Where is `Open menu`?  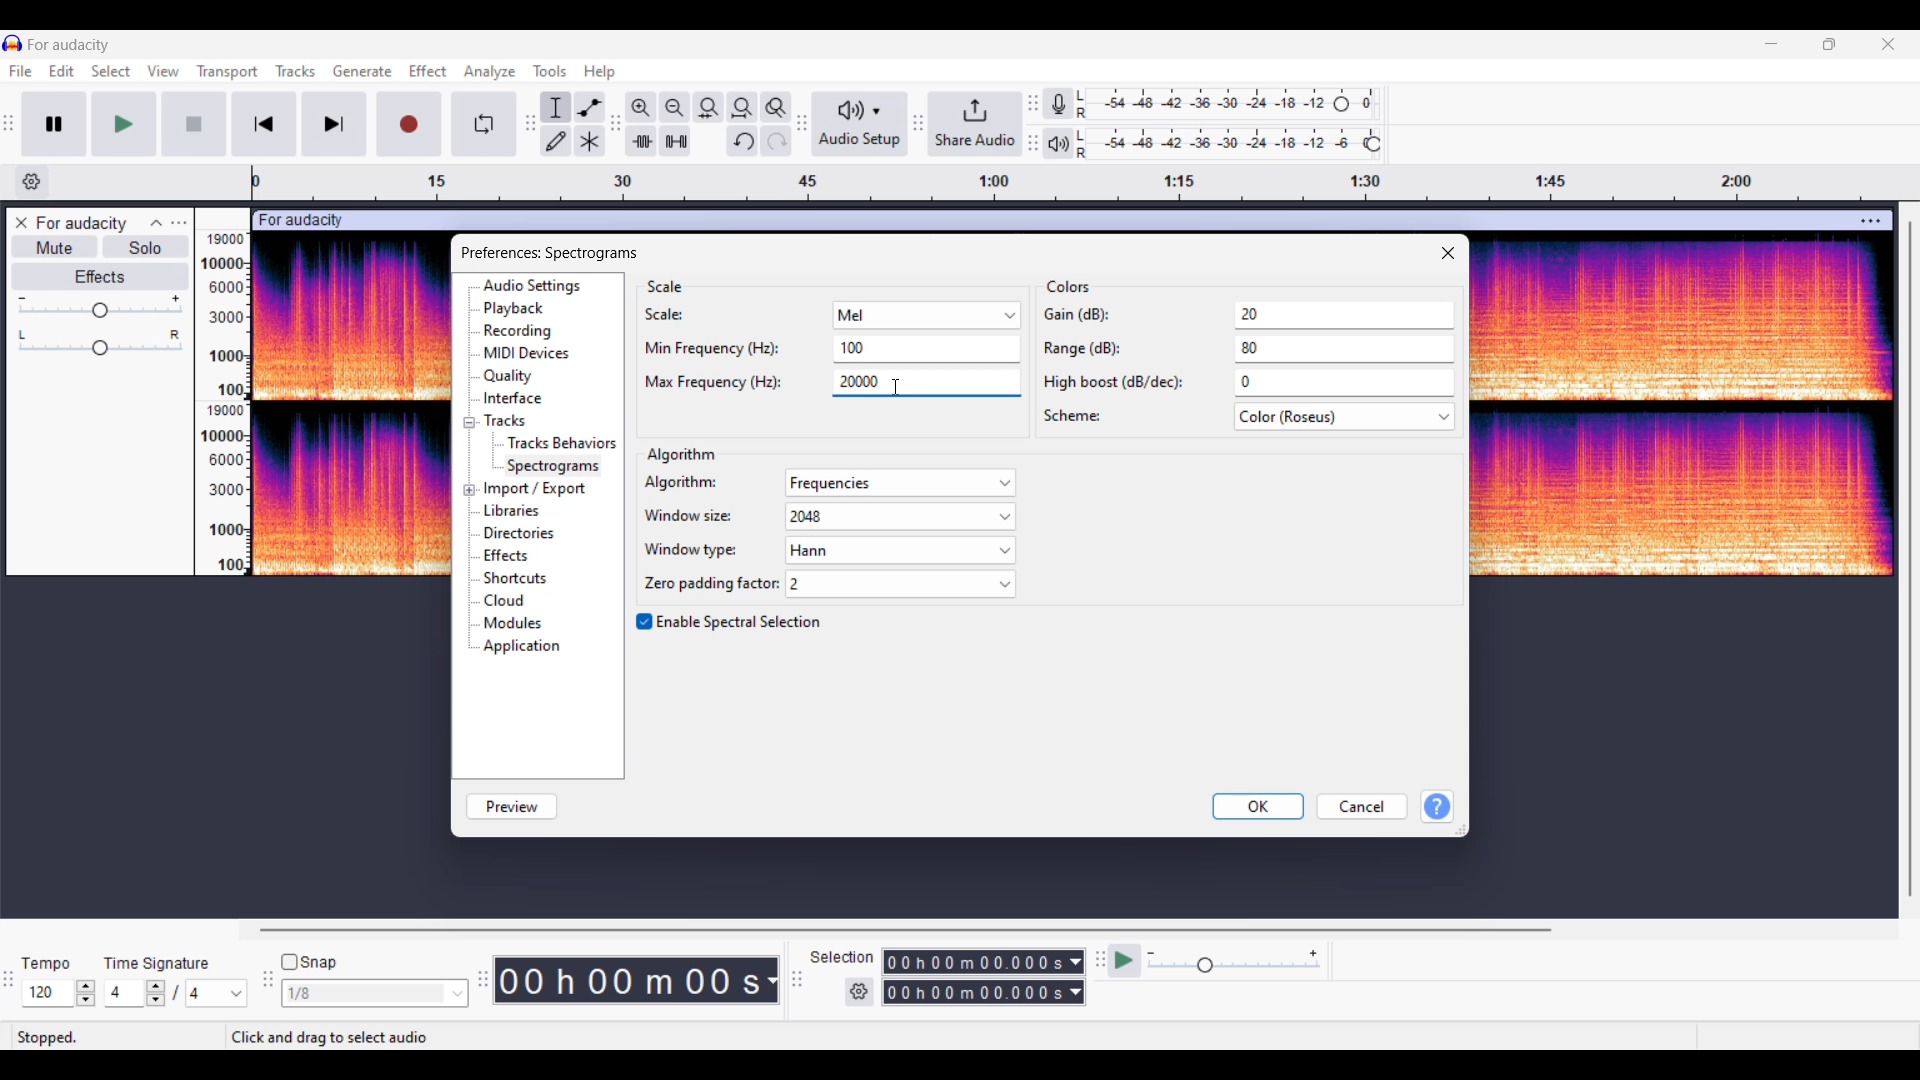 Open menu is located at coordinates (179, 223).